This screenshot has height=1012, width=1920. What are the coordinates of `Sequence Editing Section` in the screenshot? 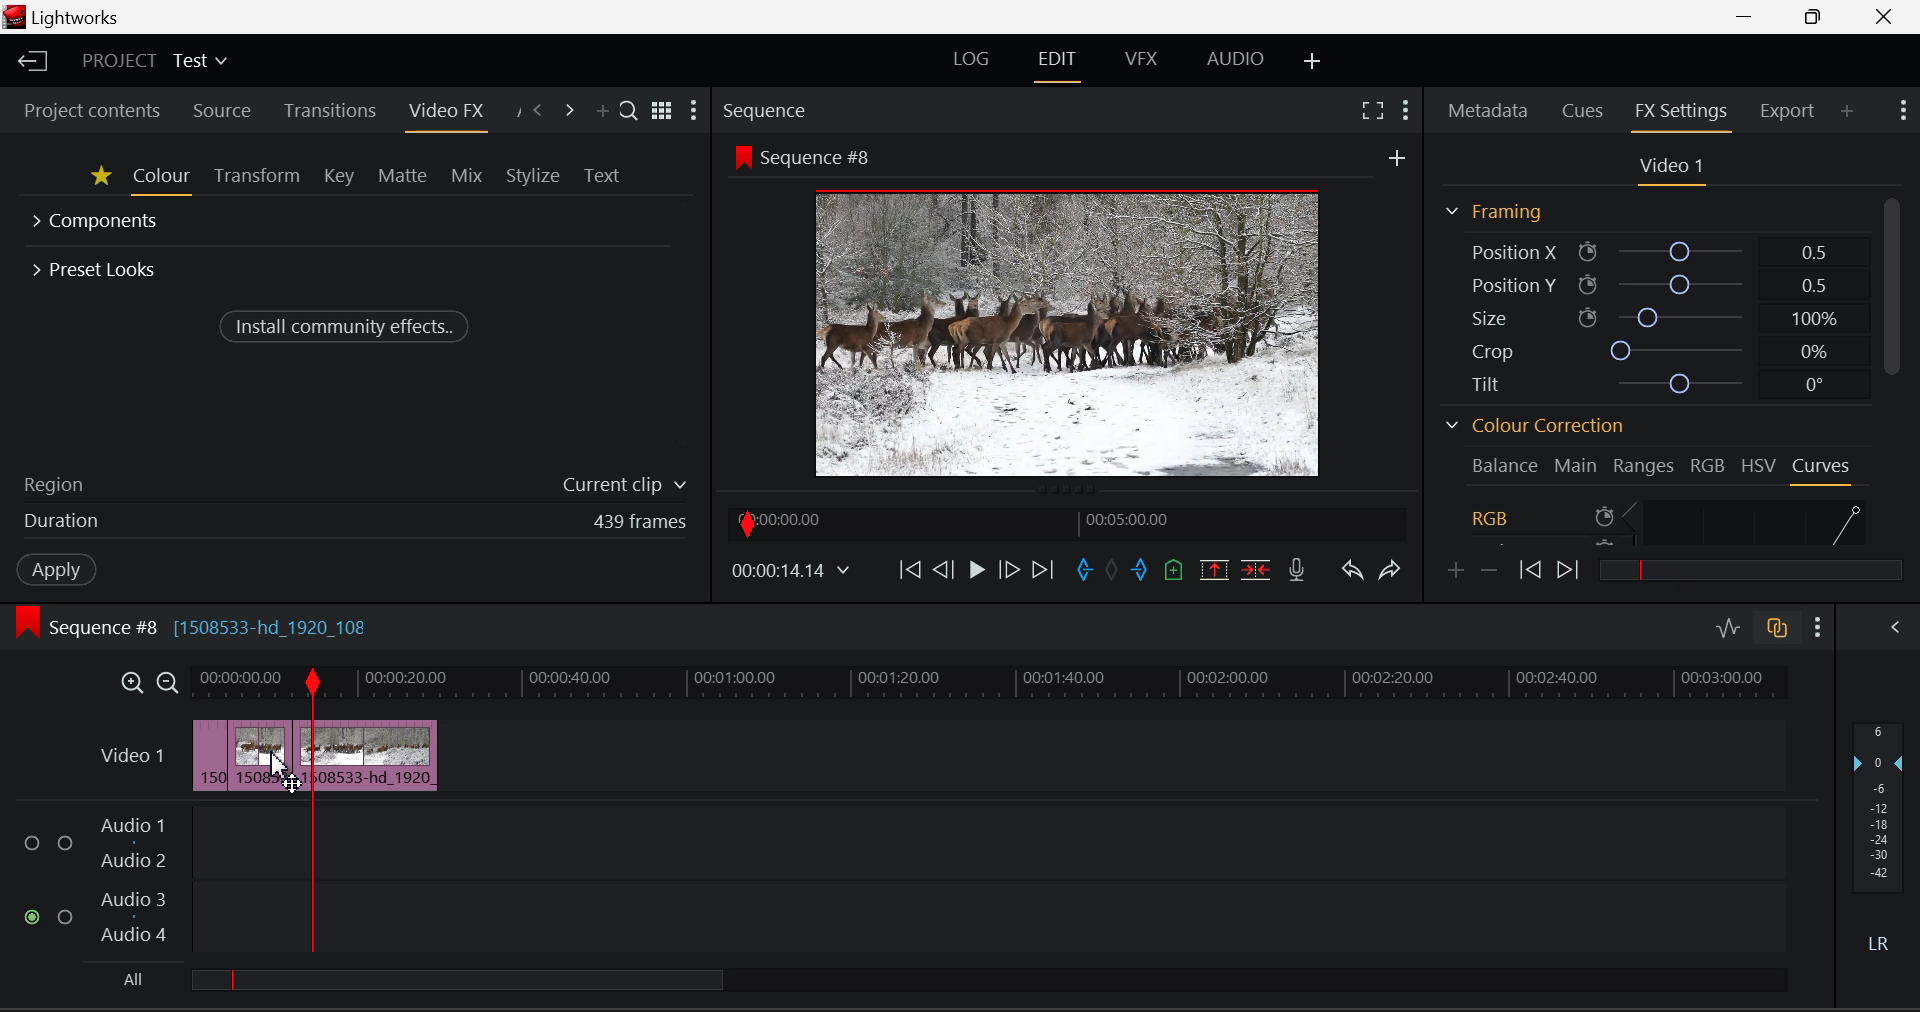 It's located at (196, 627).